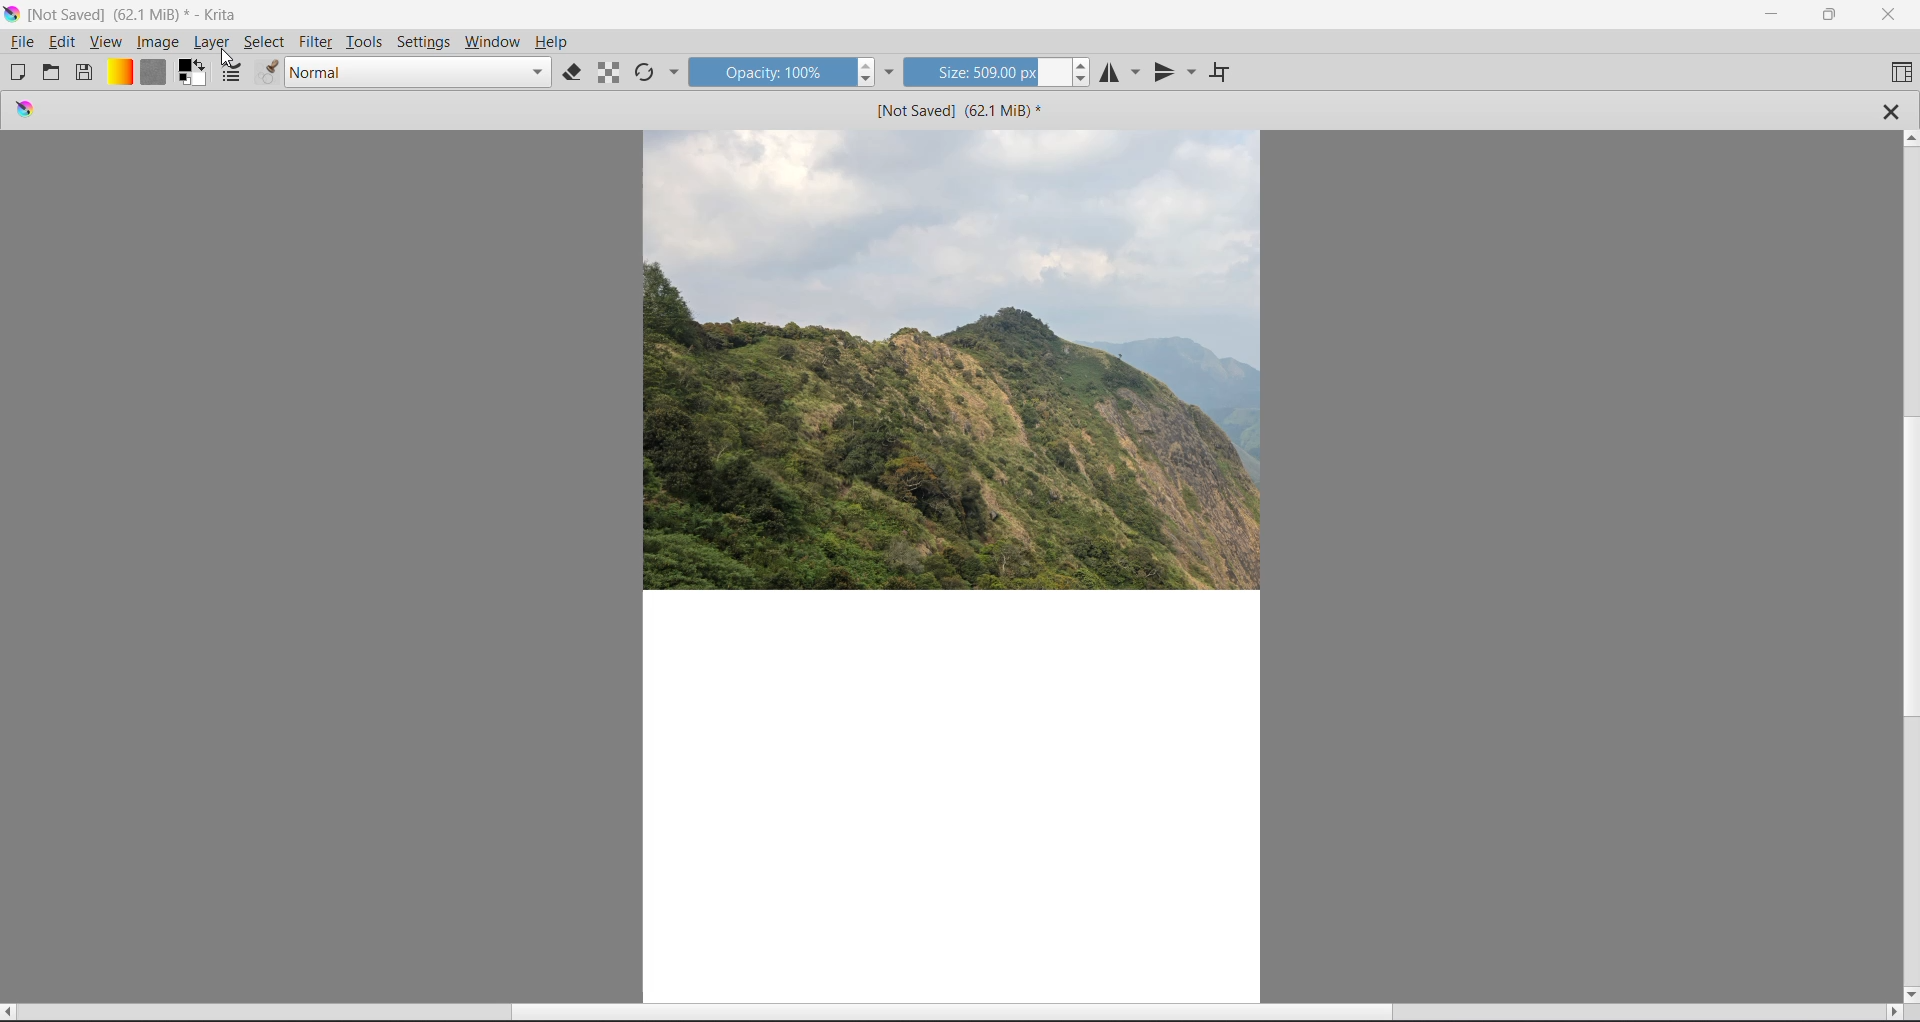 This screenshot has height=1022, width=1920. I want to click on Application Name, so click(137, 13).